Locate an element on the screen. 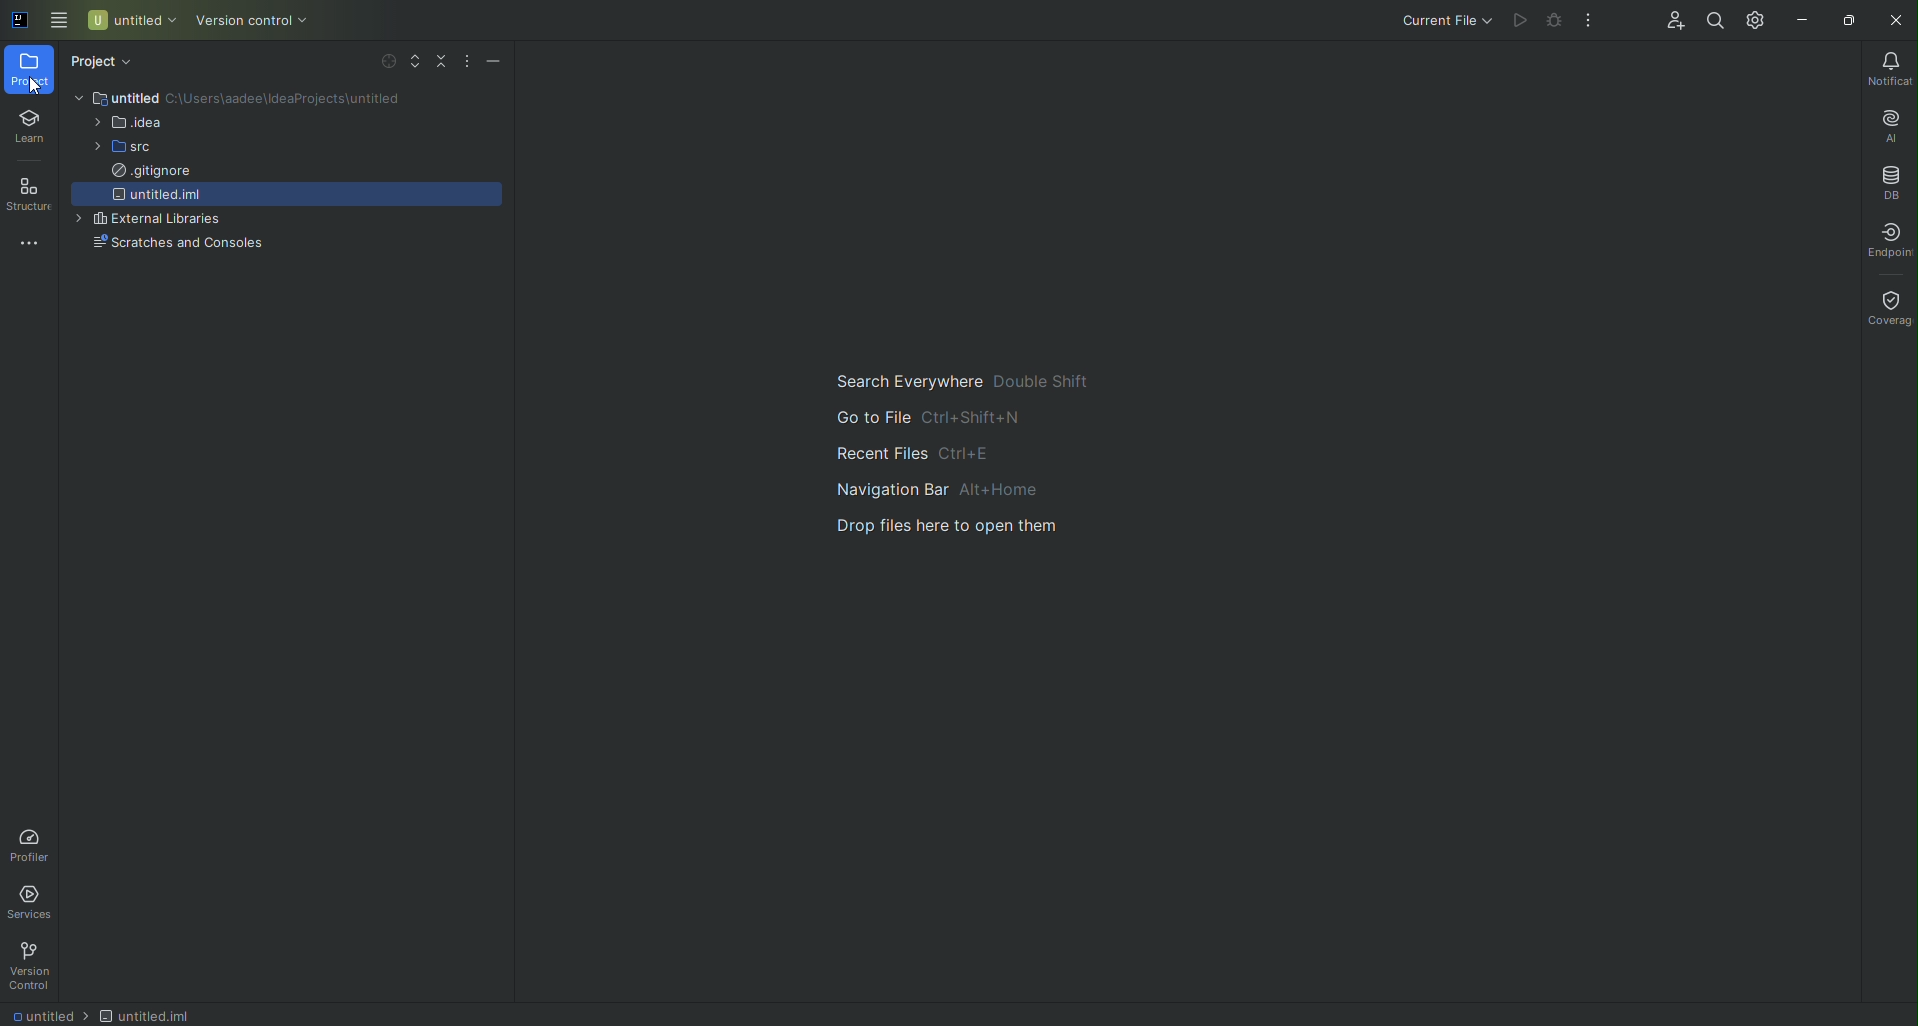  Endpoints is located at coordinates (1885, 236).